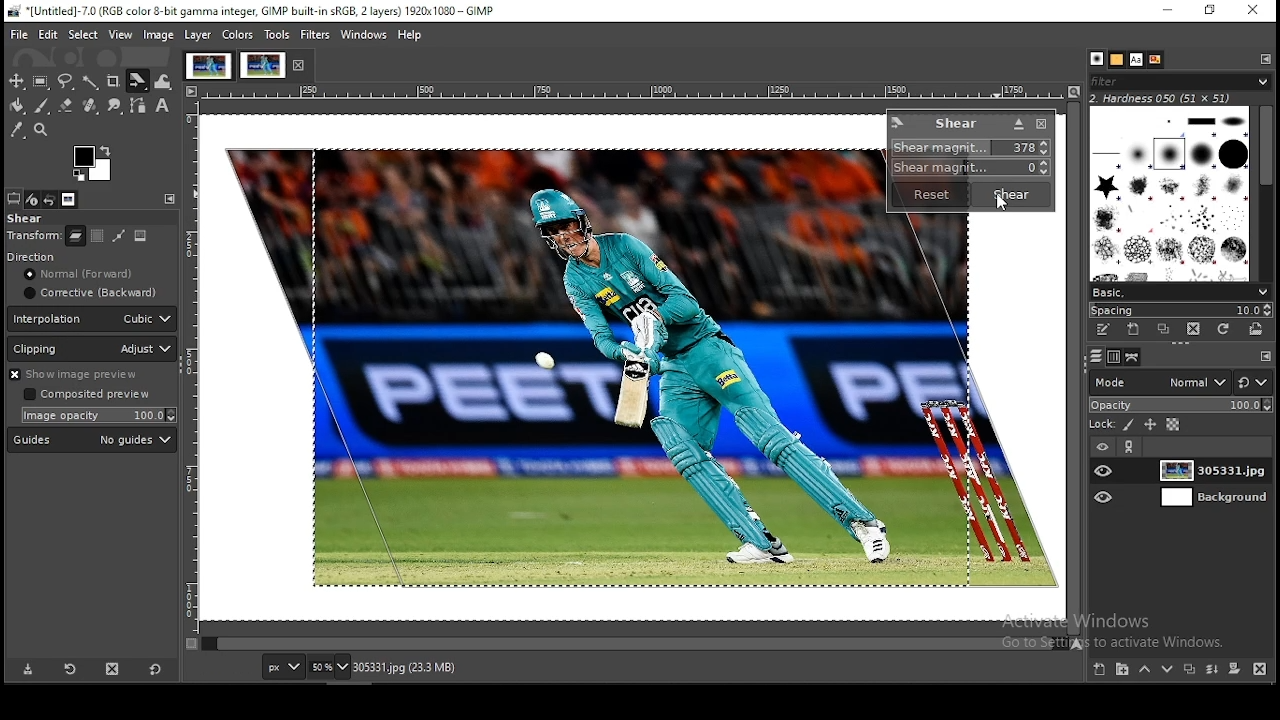 This screenshot has height=720, width=1280. Describe the element at coordinates (138, 80) in the screenshot. I see `shear tool` at that location.